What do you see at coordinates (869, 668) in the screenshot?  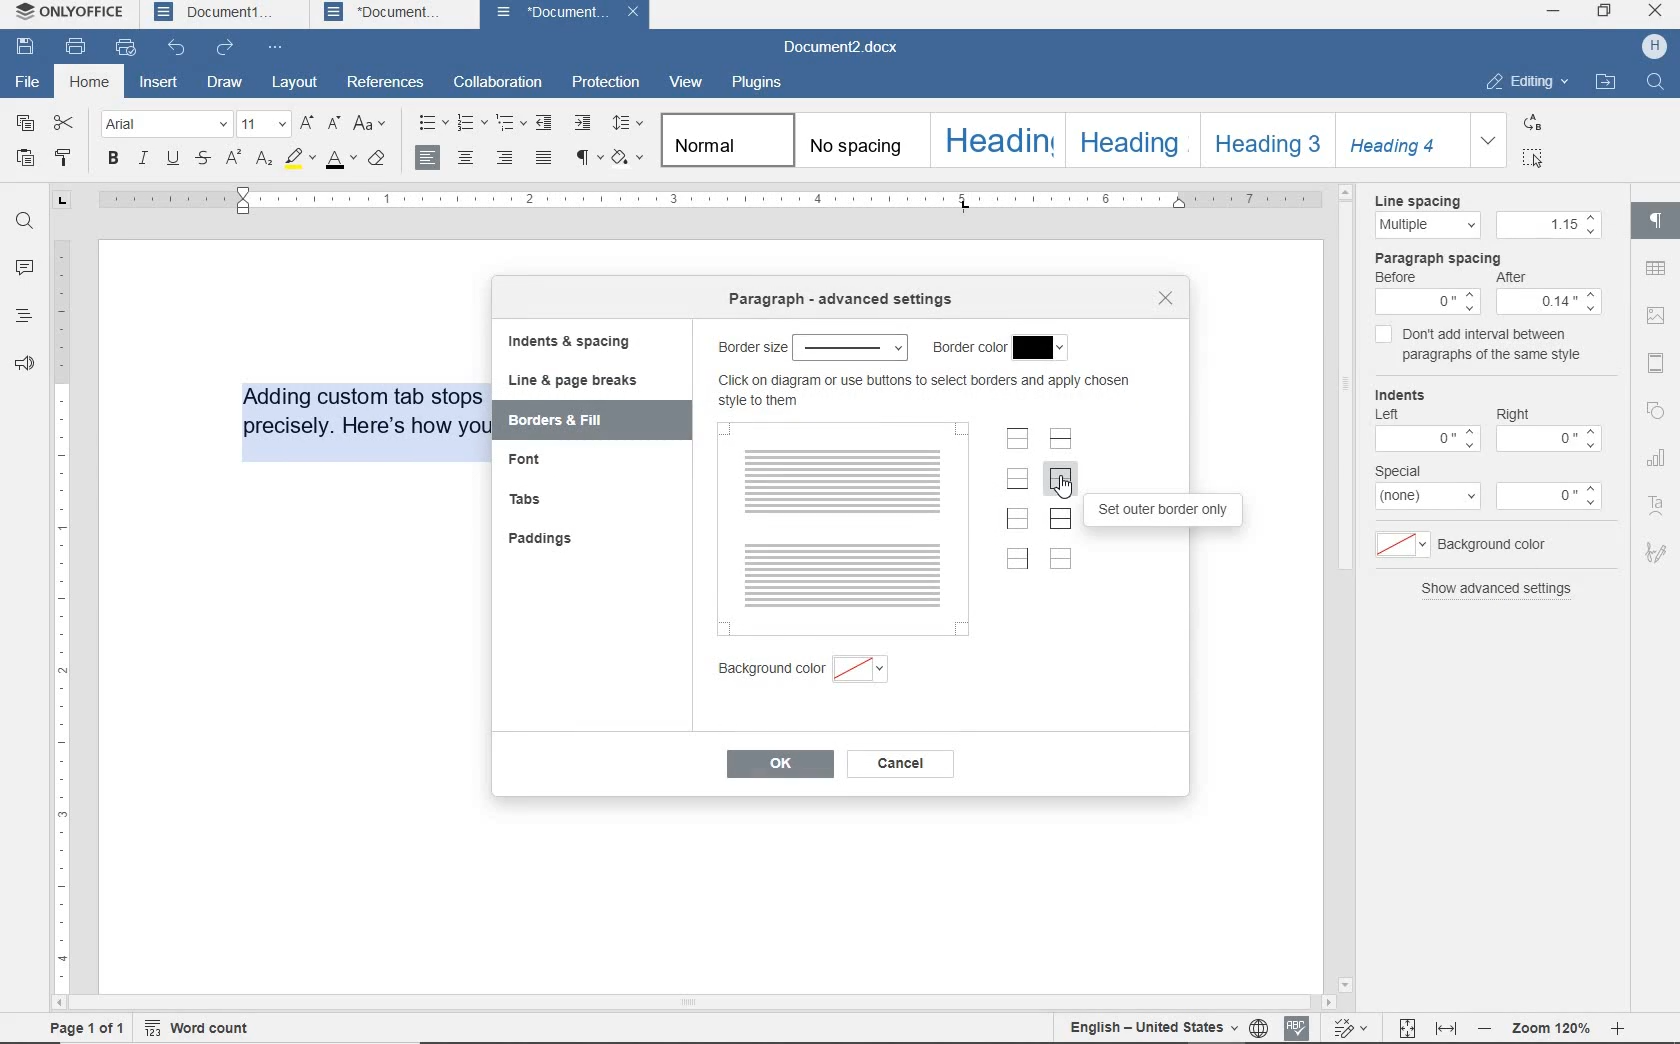 I see `background color` at bounding box center [869, 668].